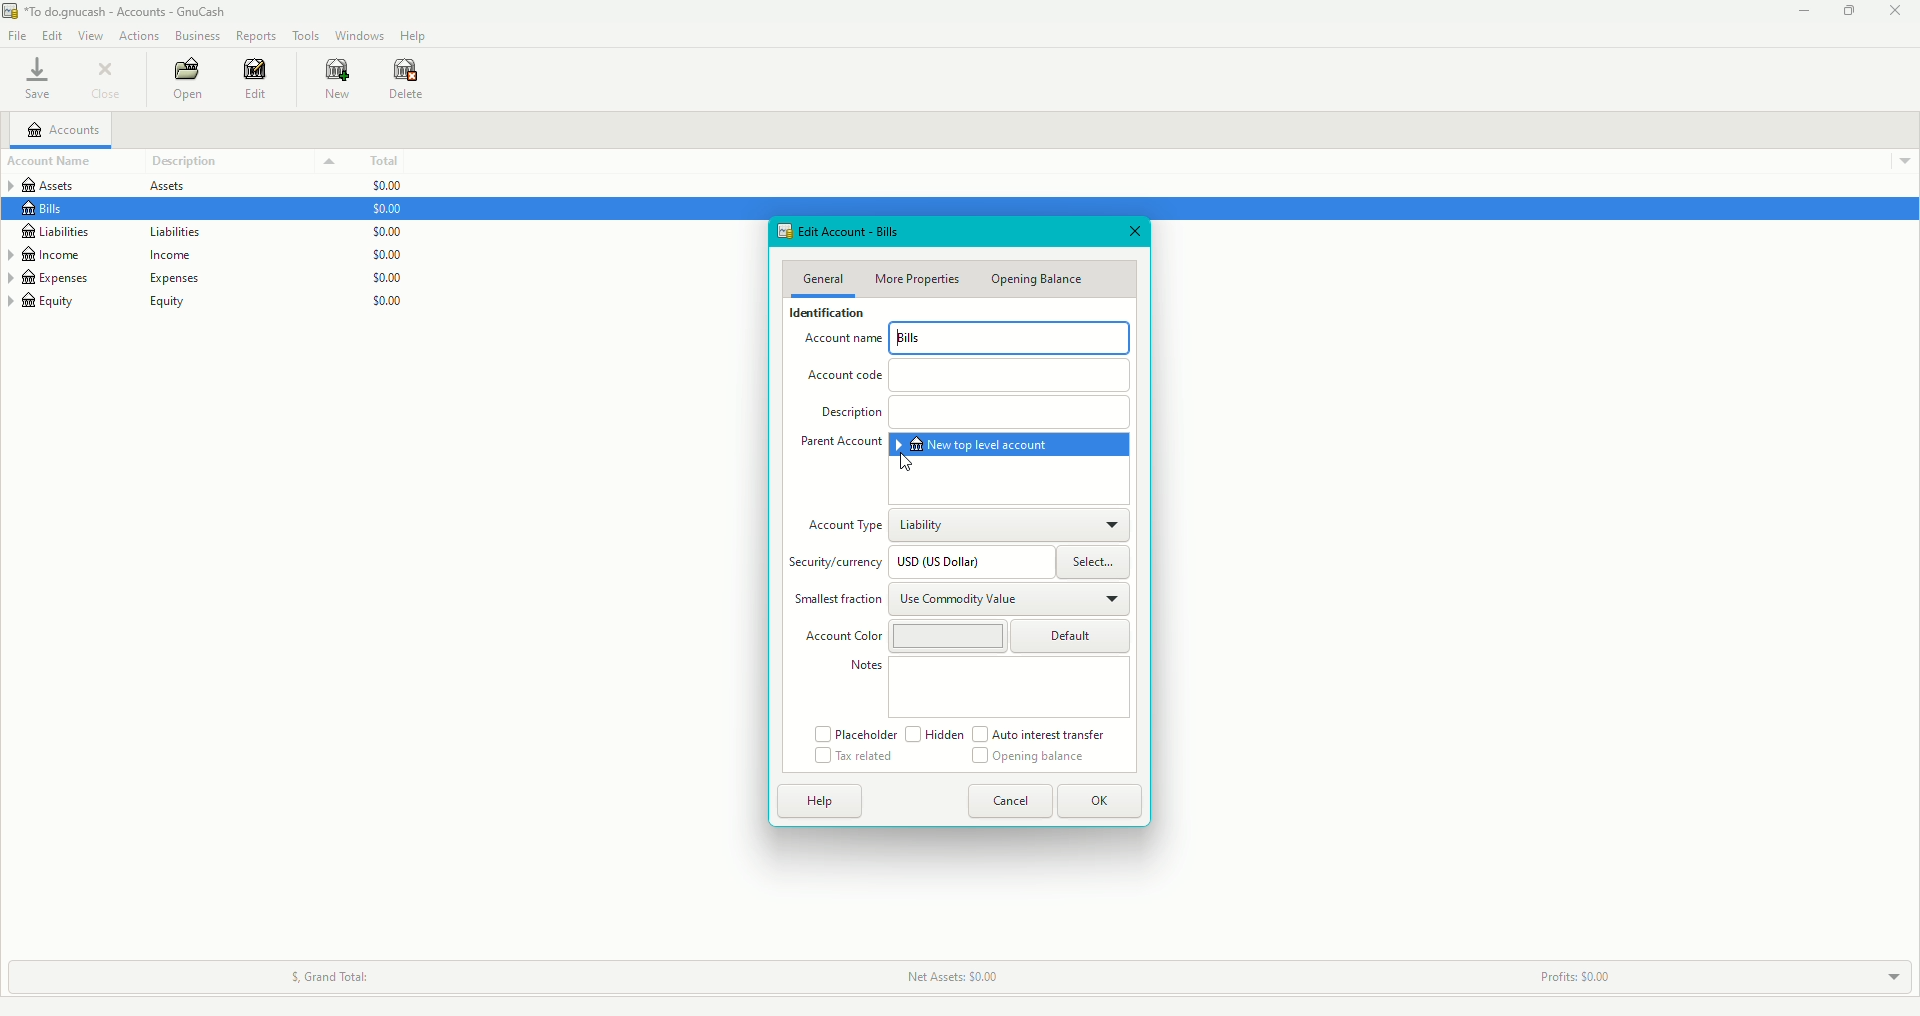 This screenshot has height=1016, width=1920. I want to click on $0, so click(396, 252).